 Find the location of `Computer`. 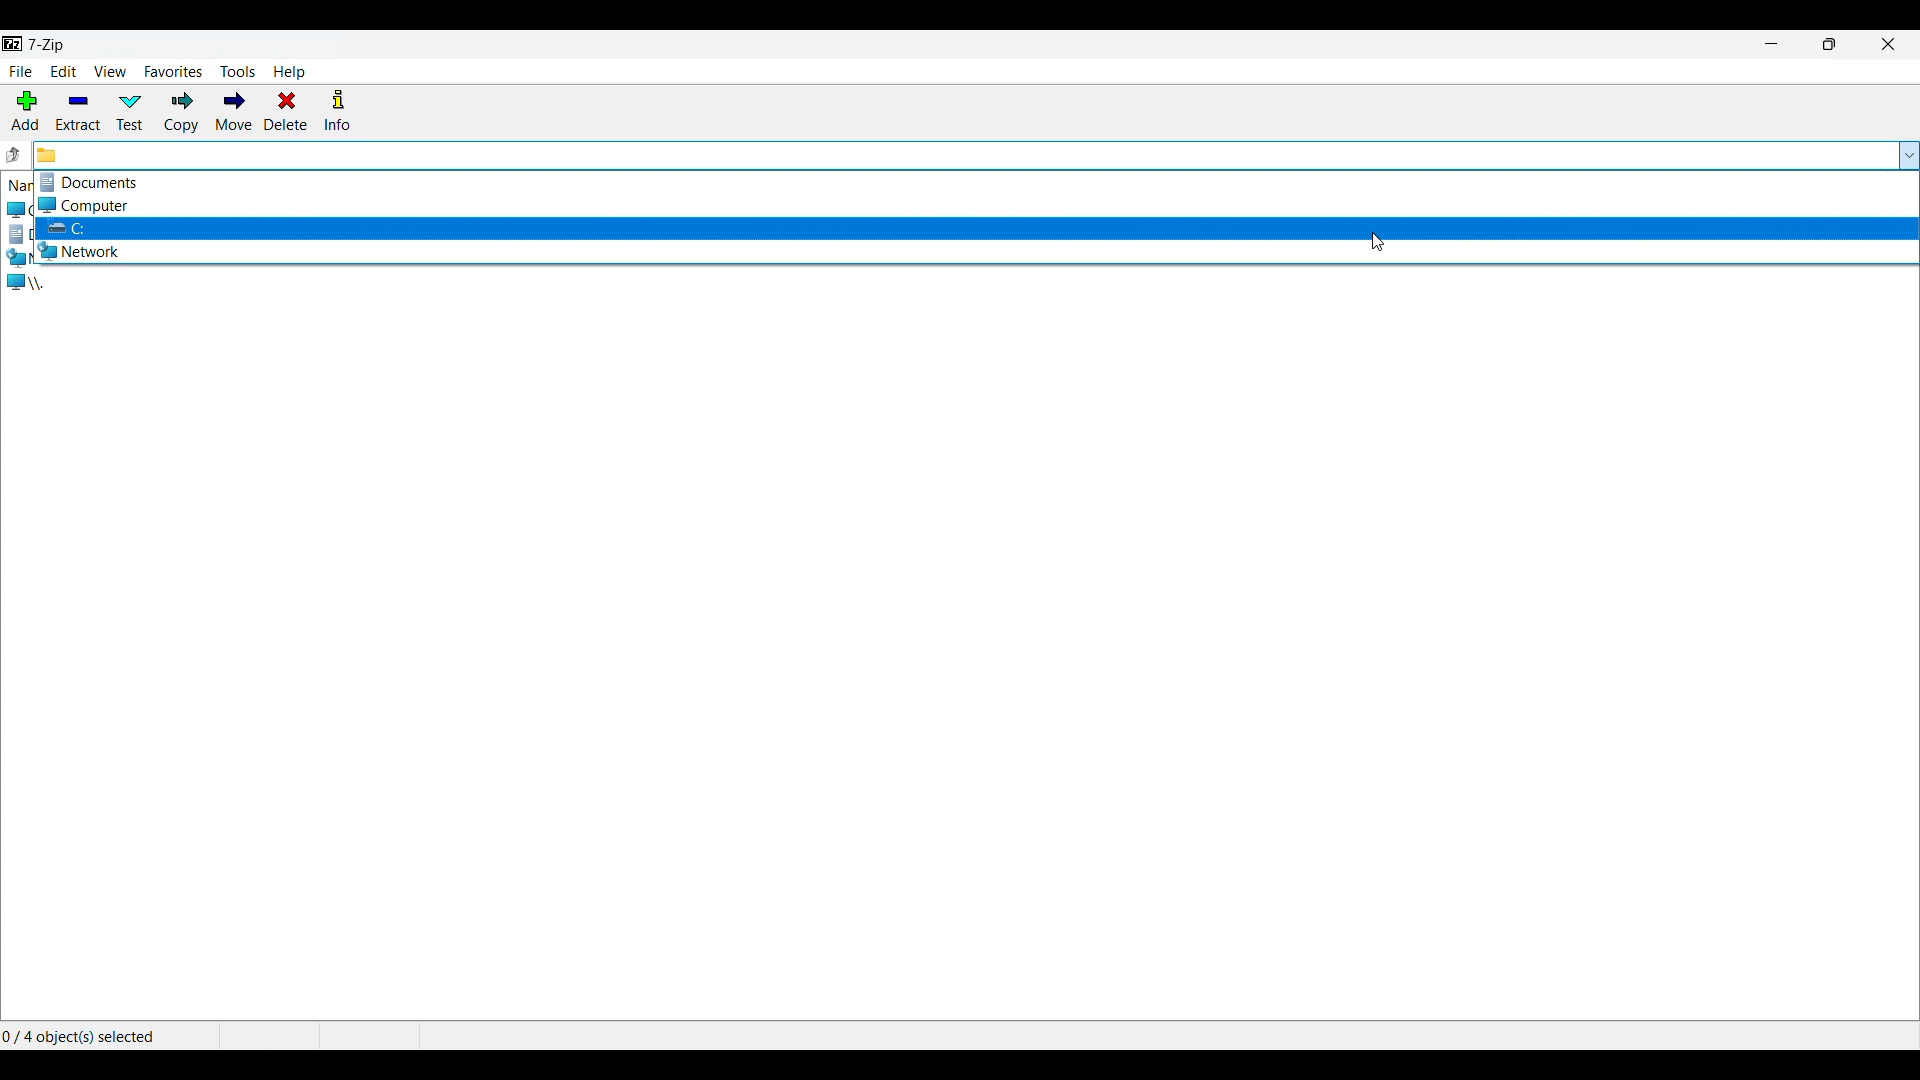

Computer is located at coordinates (973, 205).